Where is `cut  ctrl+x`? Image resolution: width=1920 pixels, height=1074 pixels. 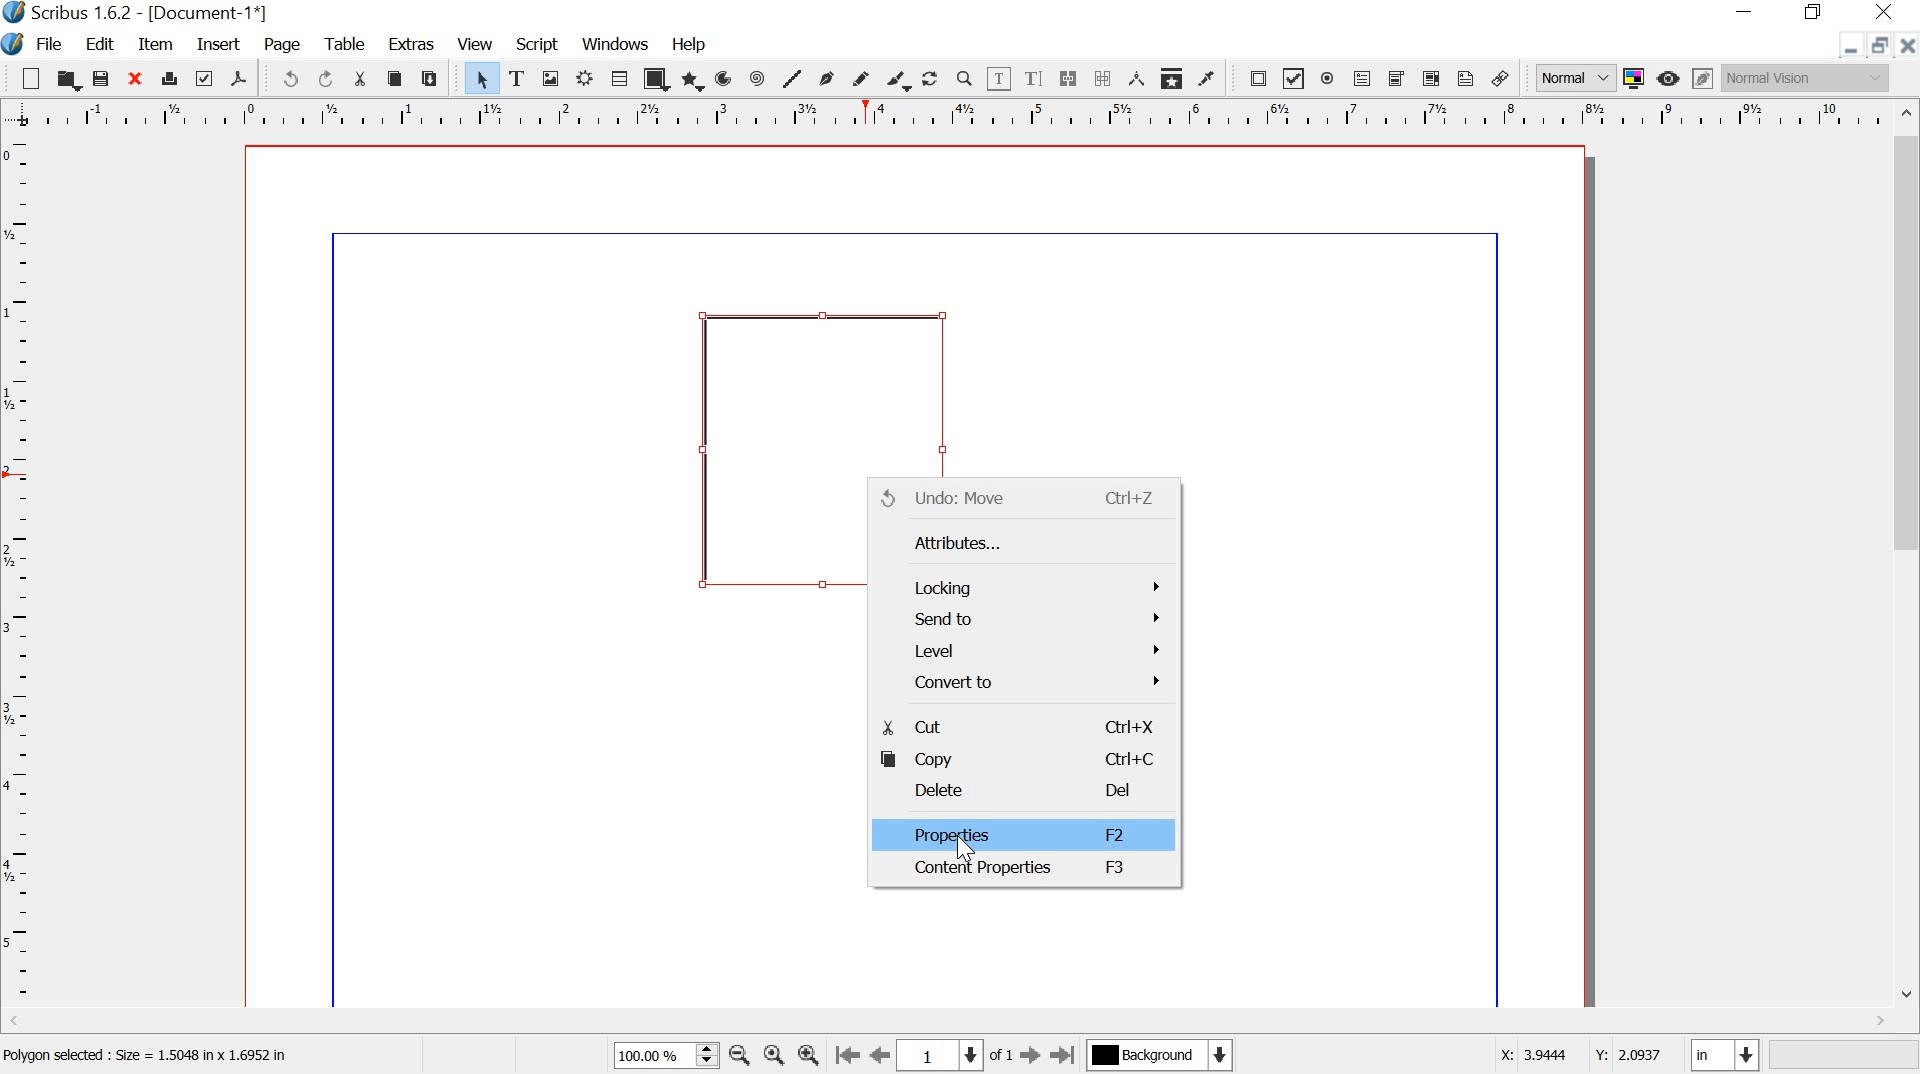
cut  ctrl+x is located at coordinates (1028, 724).